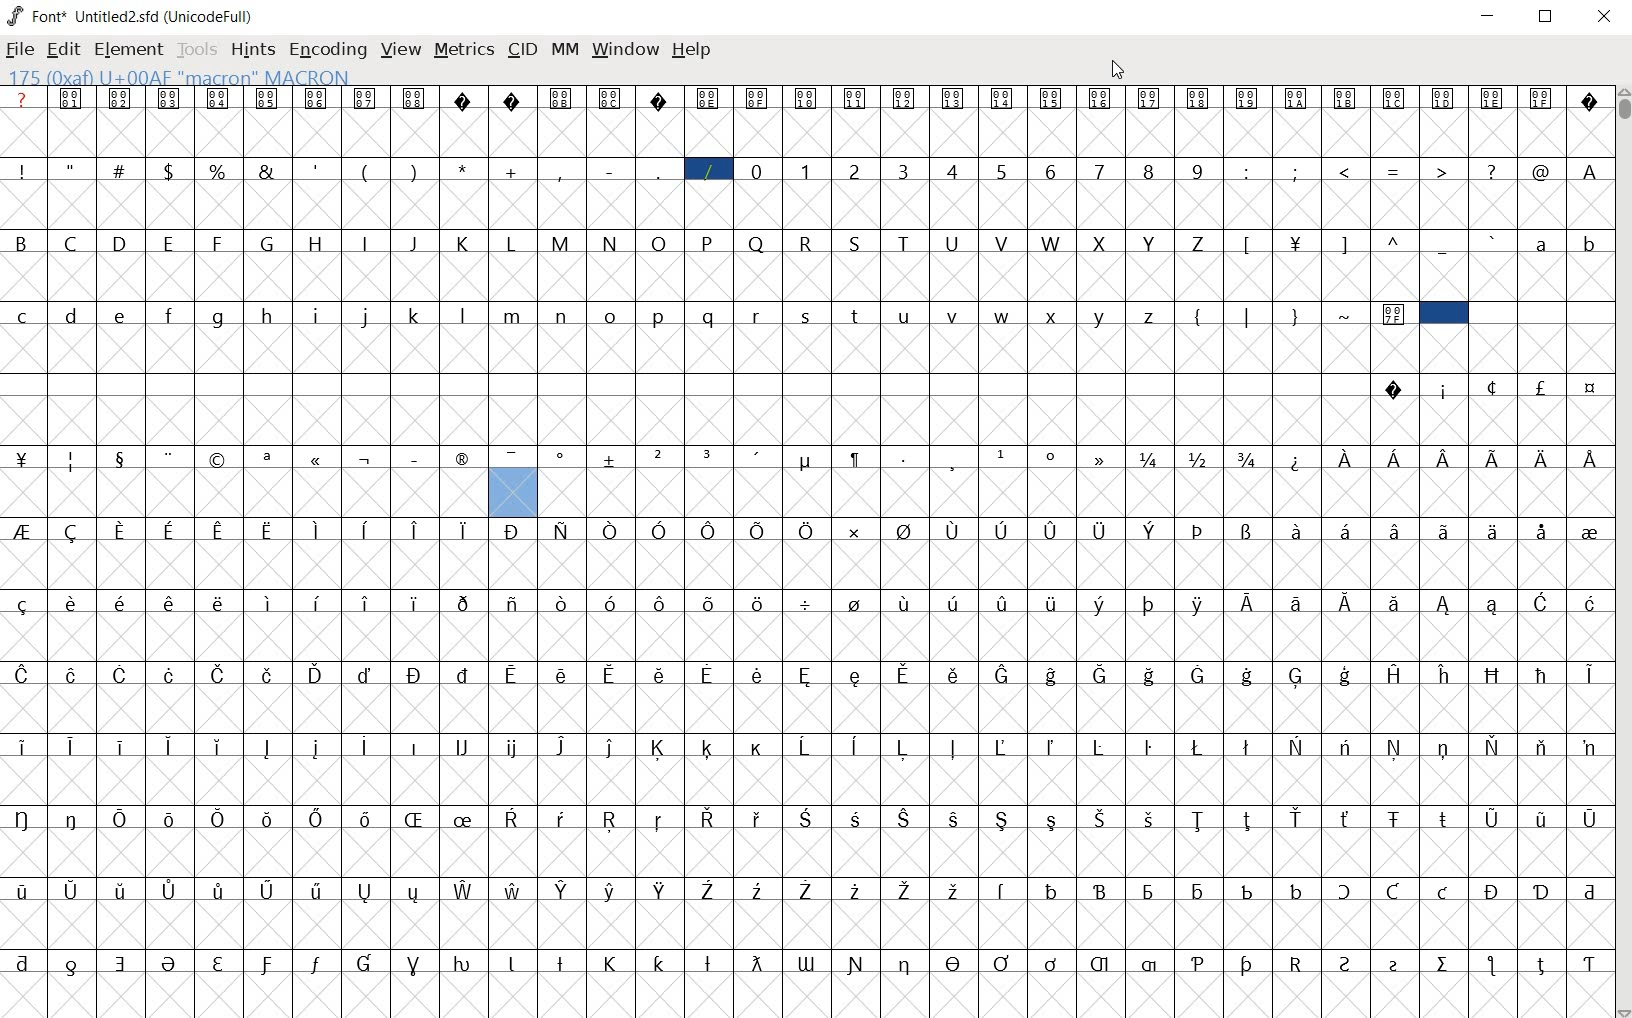 Image resolution: width=1632 pixels, height=1018 pixels. What do you see at coordinates (1295, 602) in the screenshot?
I see `Symbol` at bounding box center [1295, 602].